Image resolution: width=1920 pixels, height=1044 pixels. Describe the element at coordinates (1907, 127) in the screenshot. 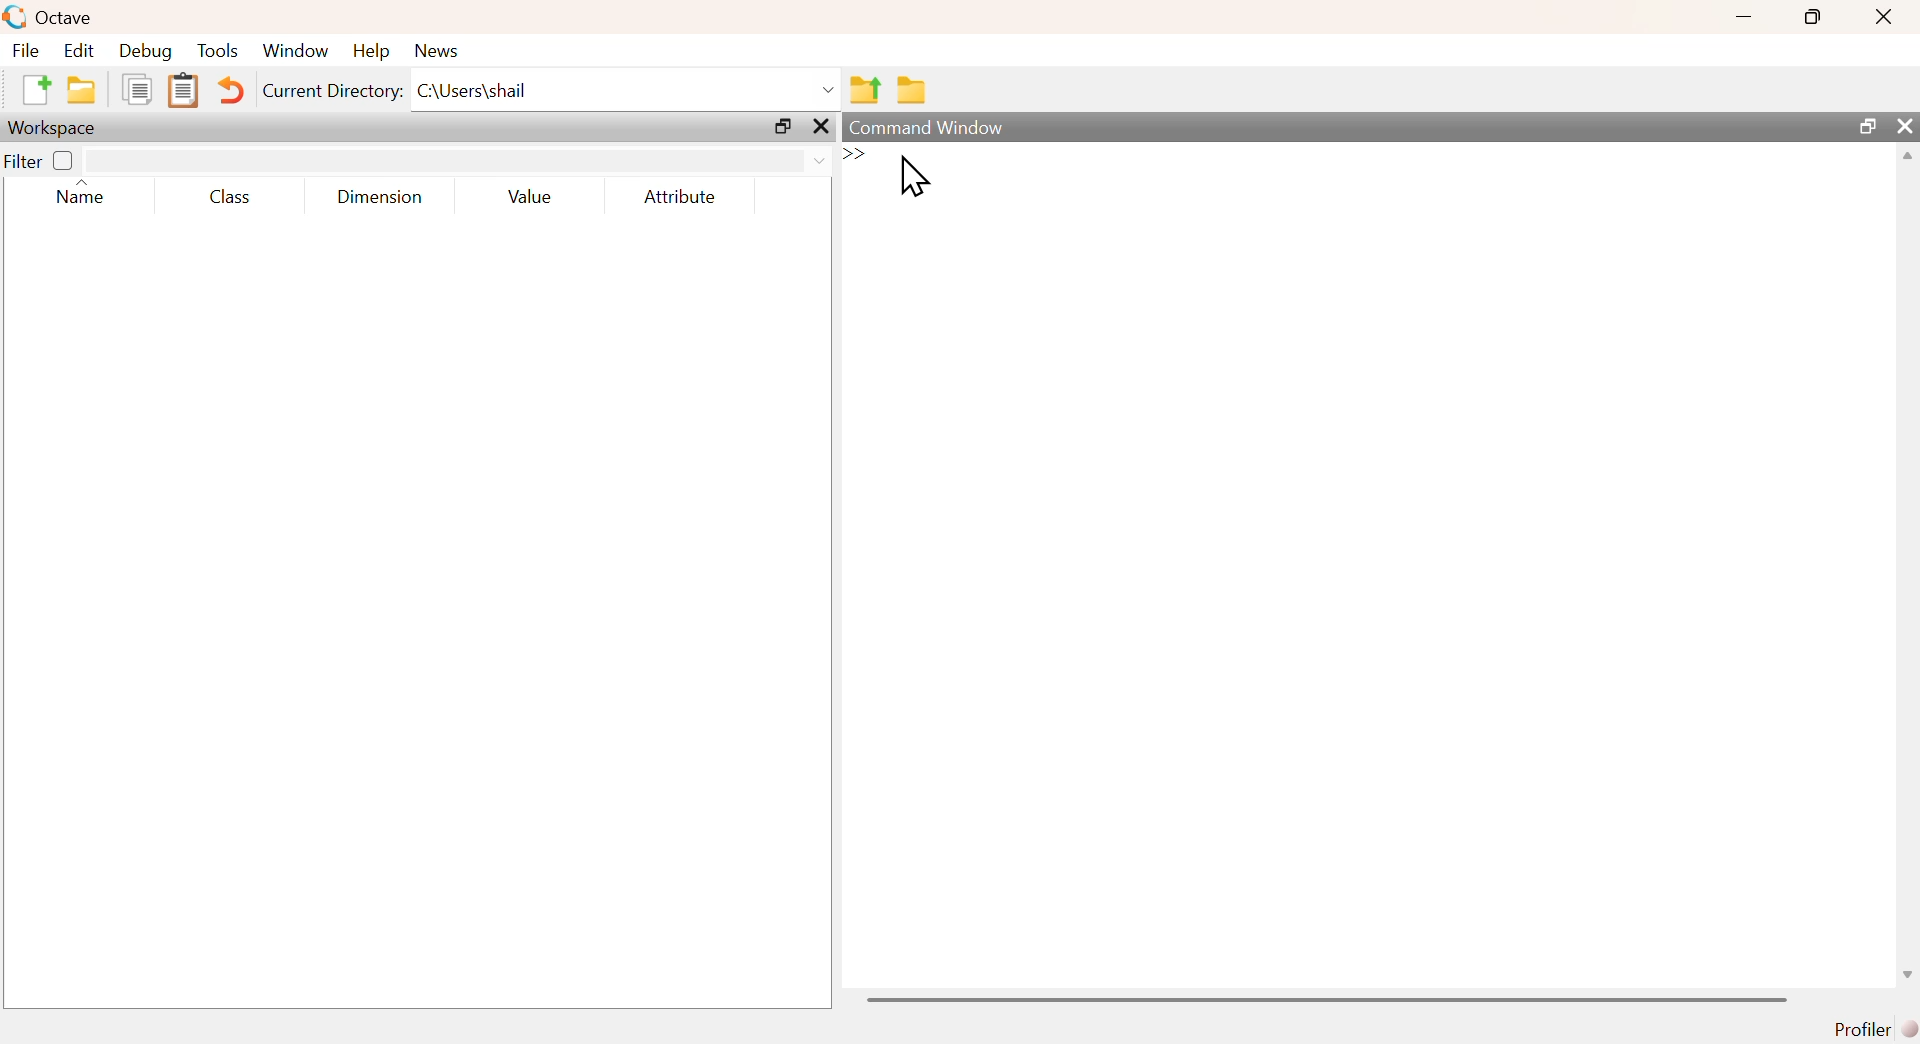

I see `close` at that location.